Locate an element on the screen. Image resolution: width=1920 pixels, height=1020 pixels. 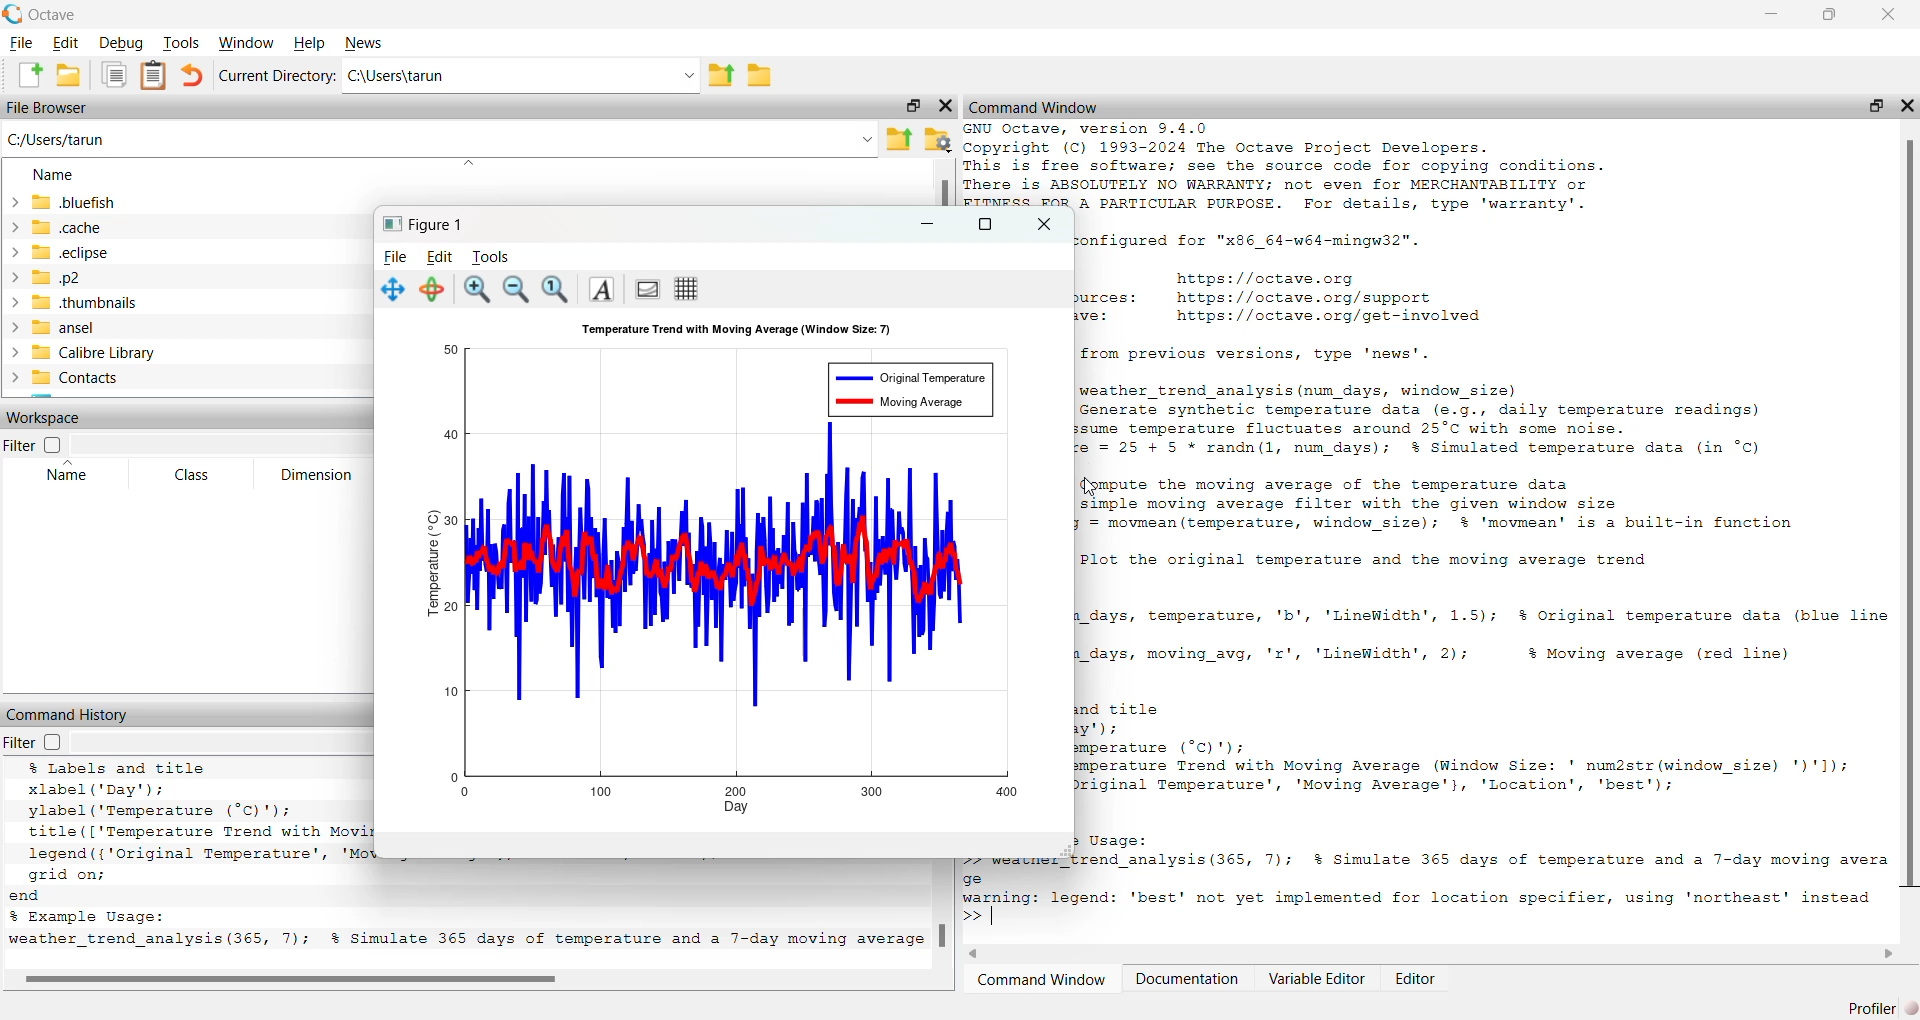
Back is located at coordinates (977, 952).